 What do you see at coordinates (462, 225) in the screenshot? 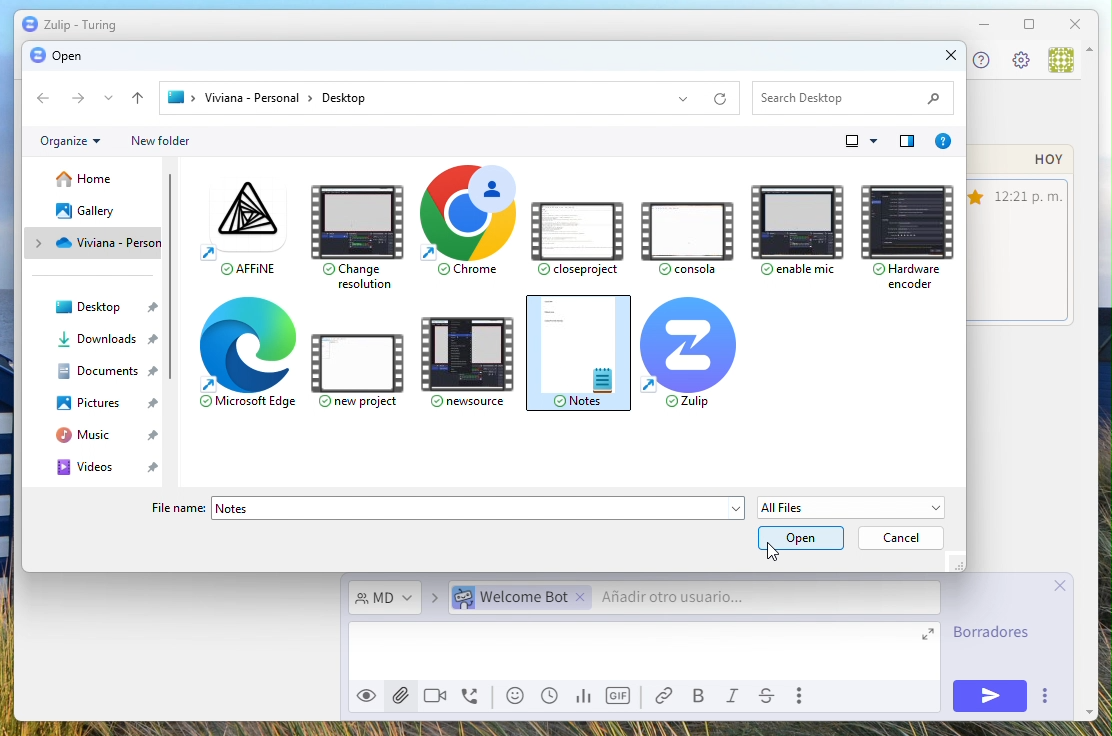
I see `chrome` at bounding box center [462, 225].